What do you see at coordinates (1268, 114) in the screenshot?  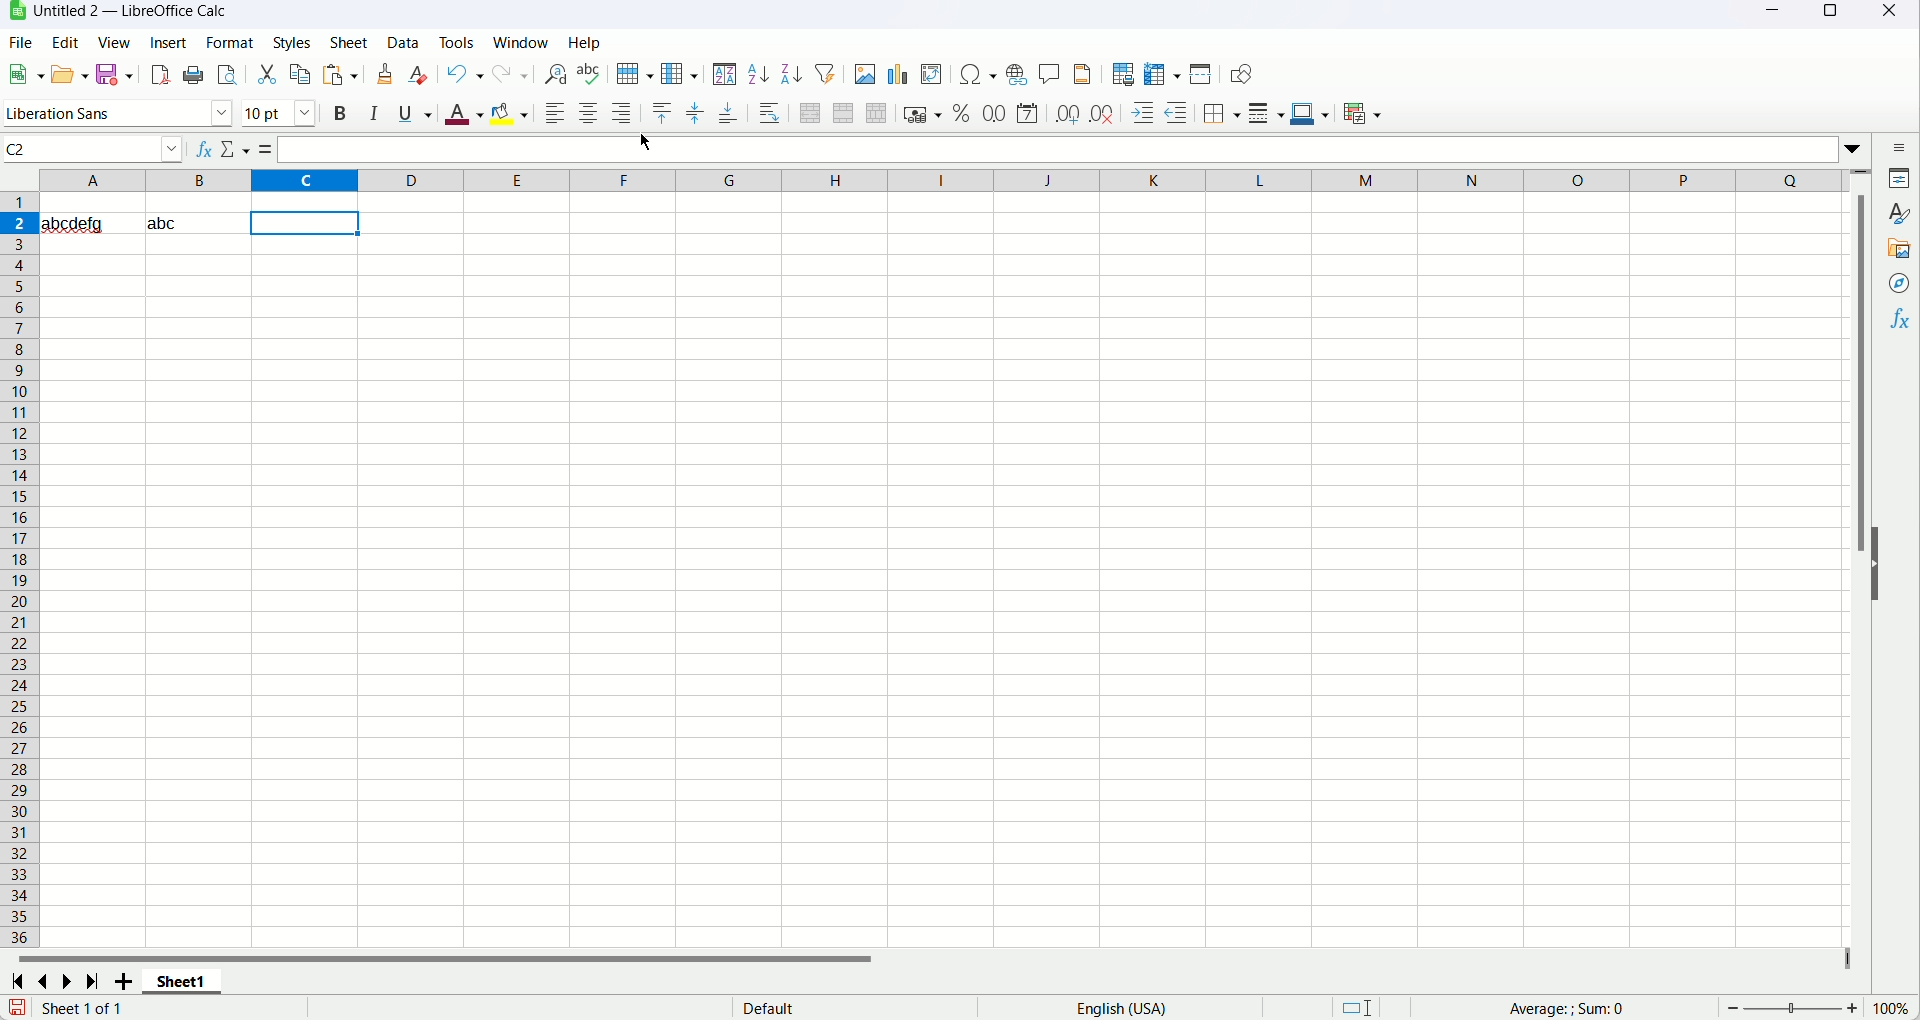 I see `border style` at bounding box center [1268, 114].